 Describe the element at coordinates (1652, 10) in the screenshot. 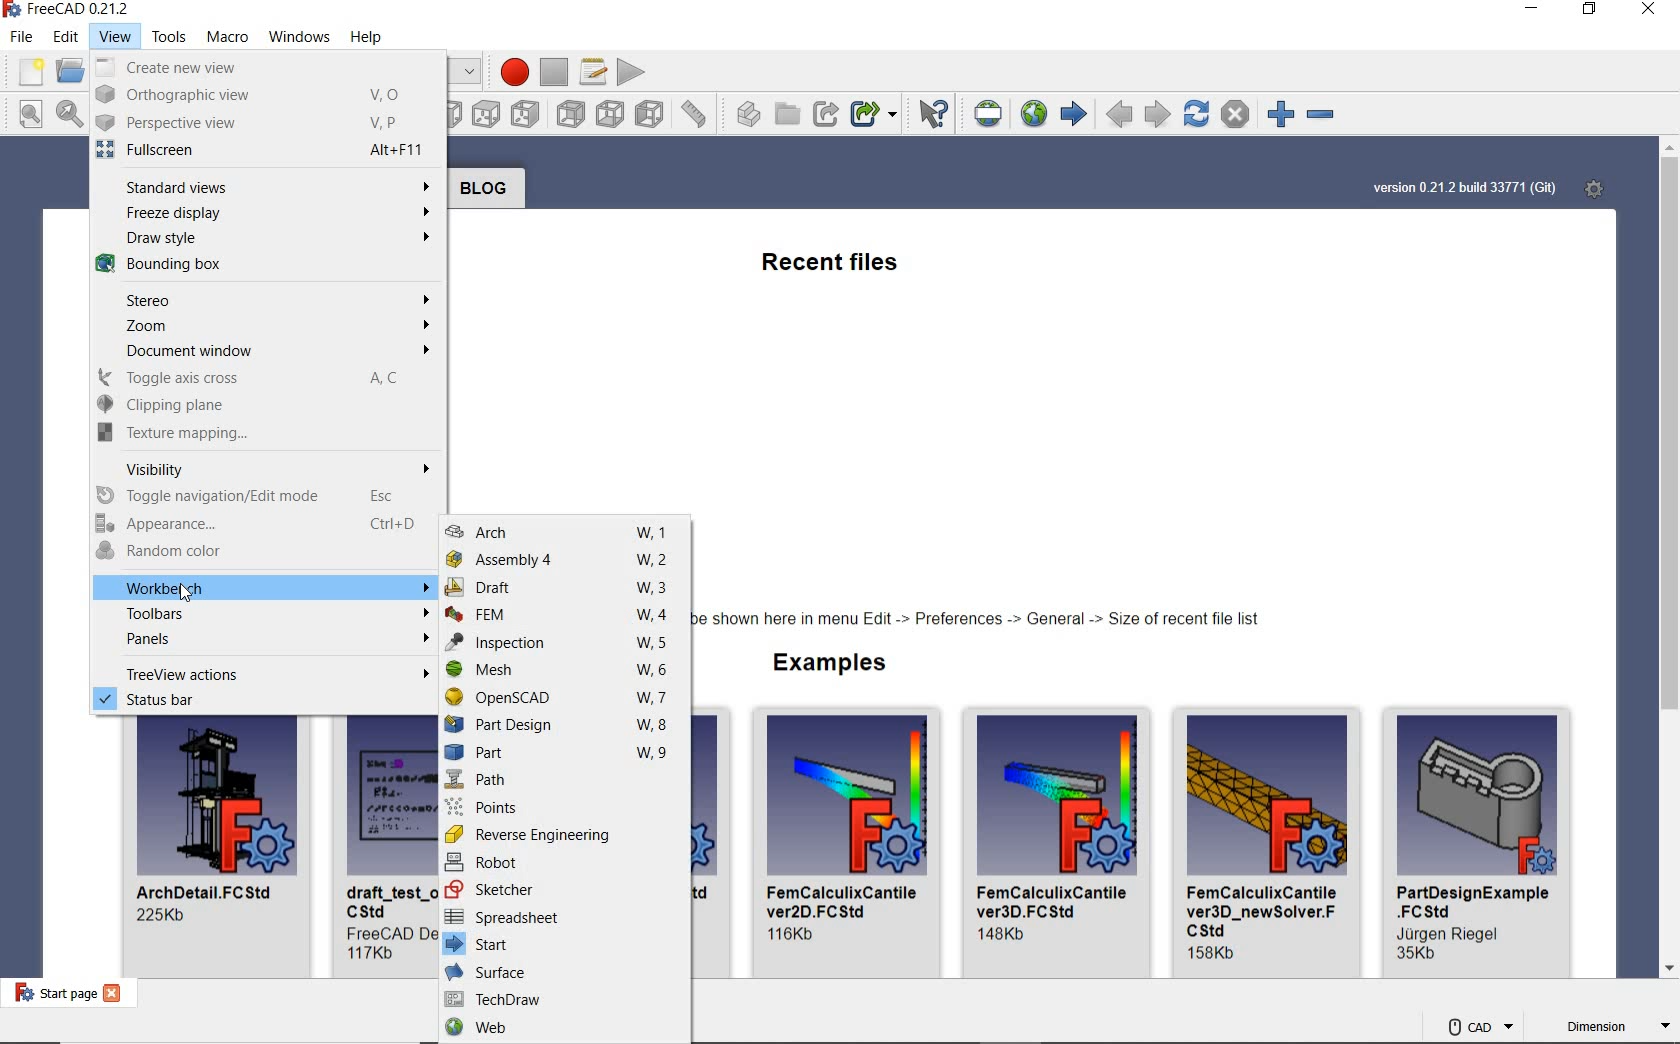

I see `close` at that location.